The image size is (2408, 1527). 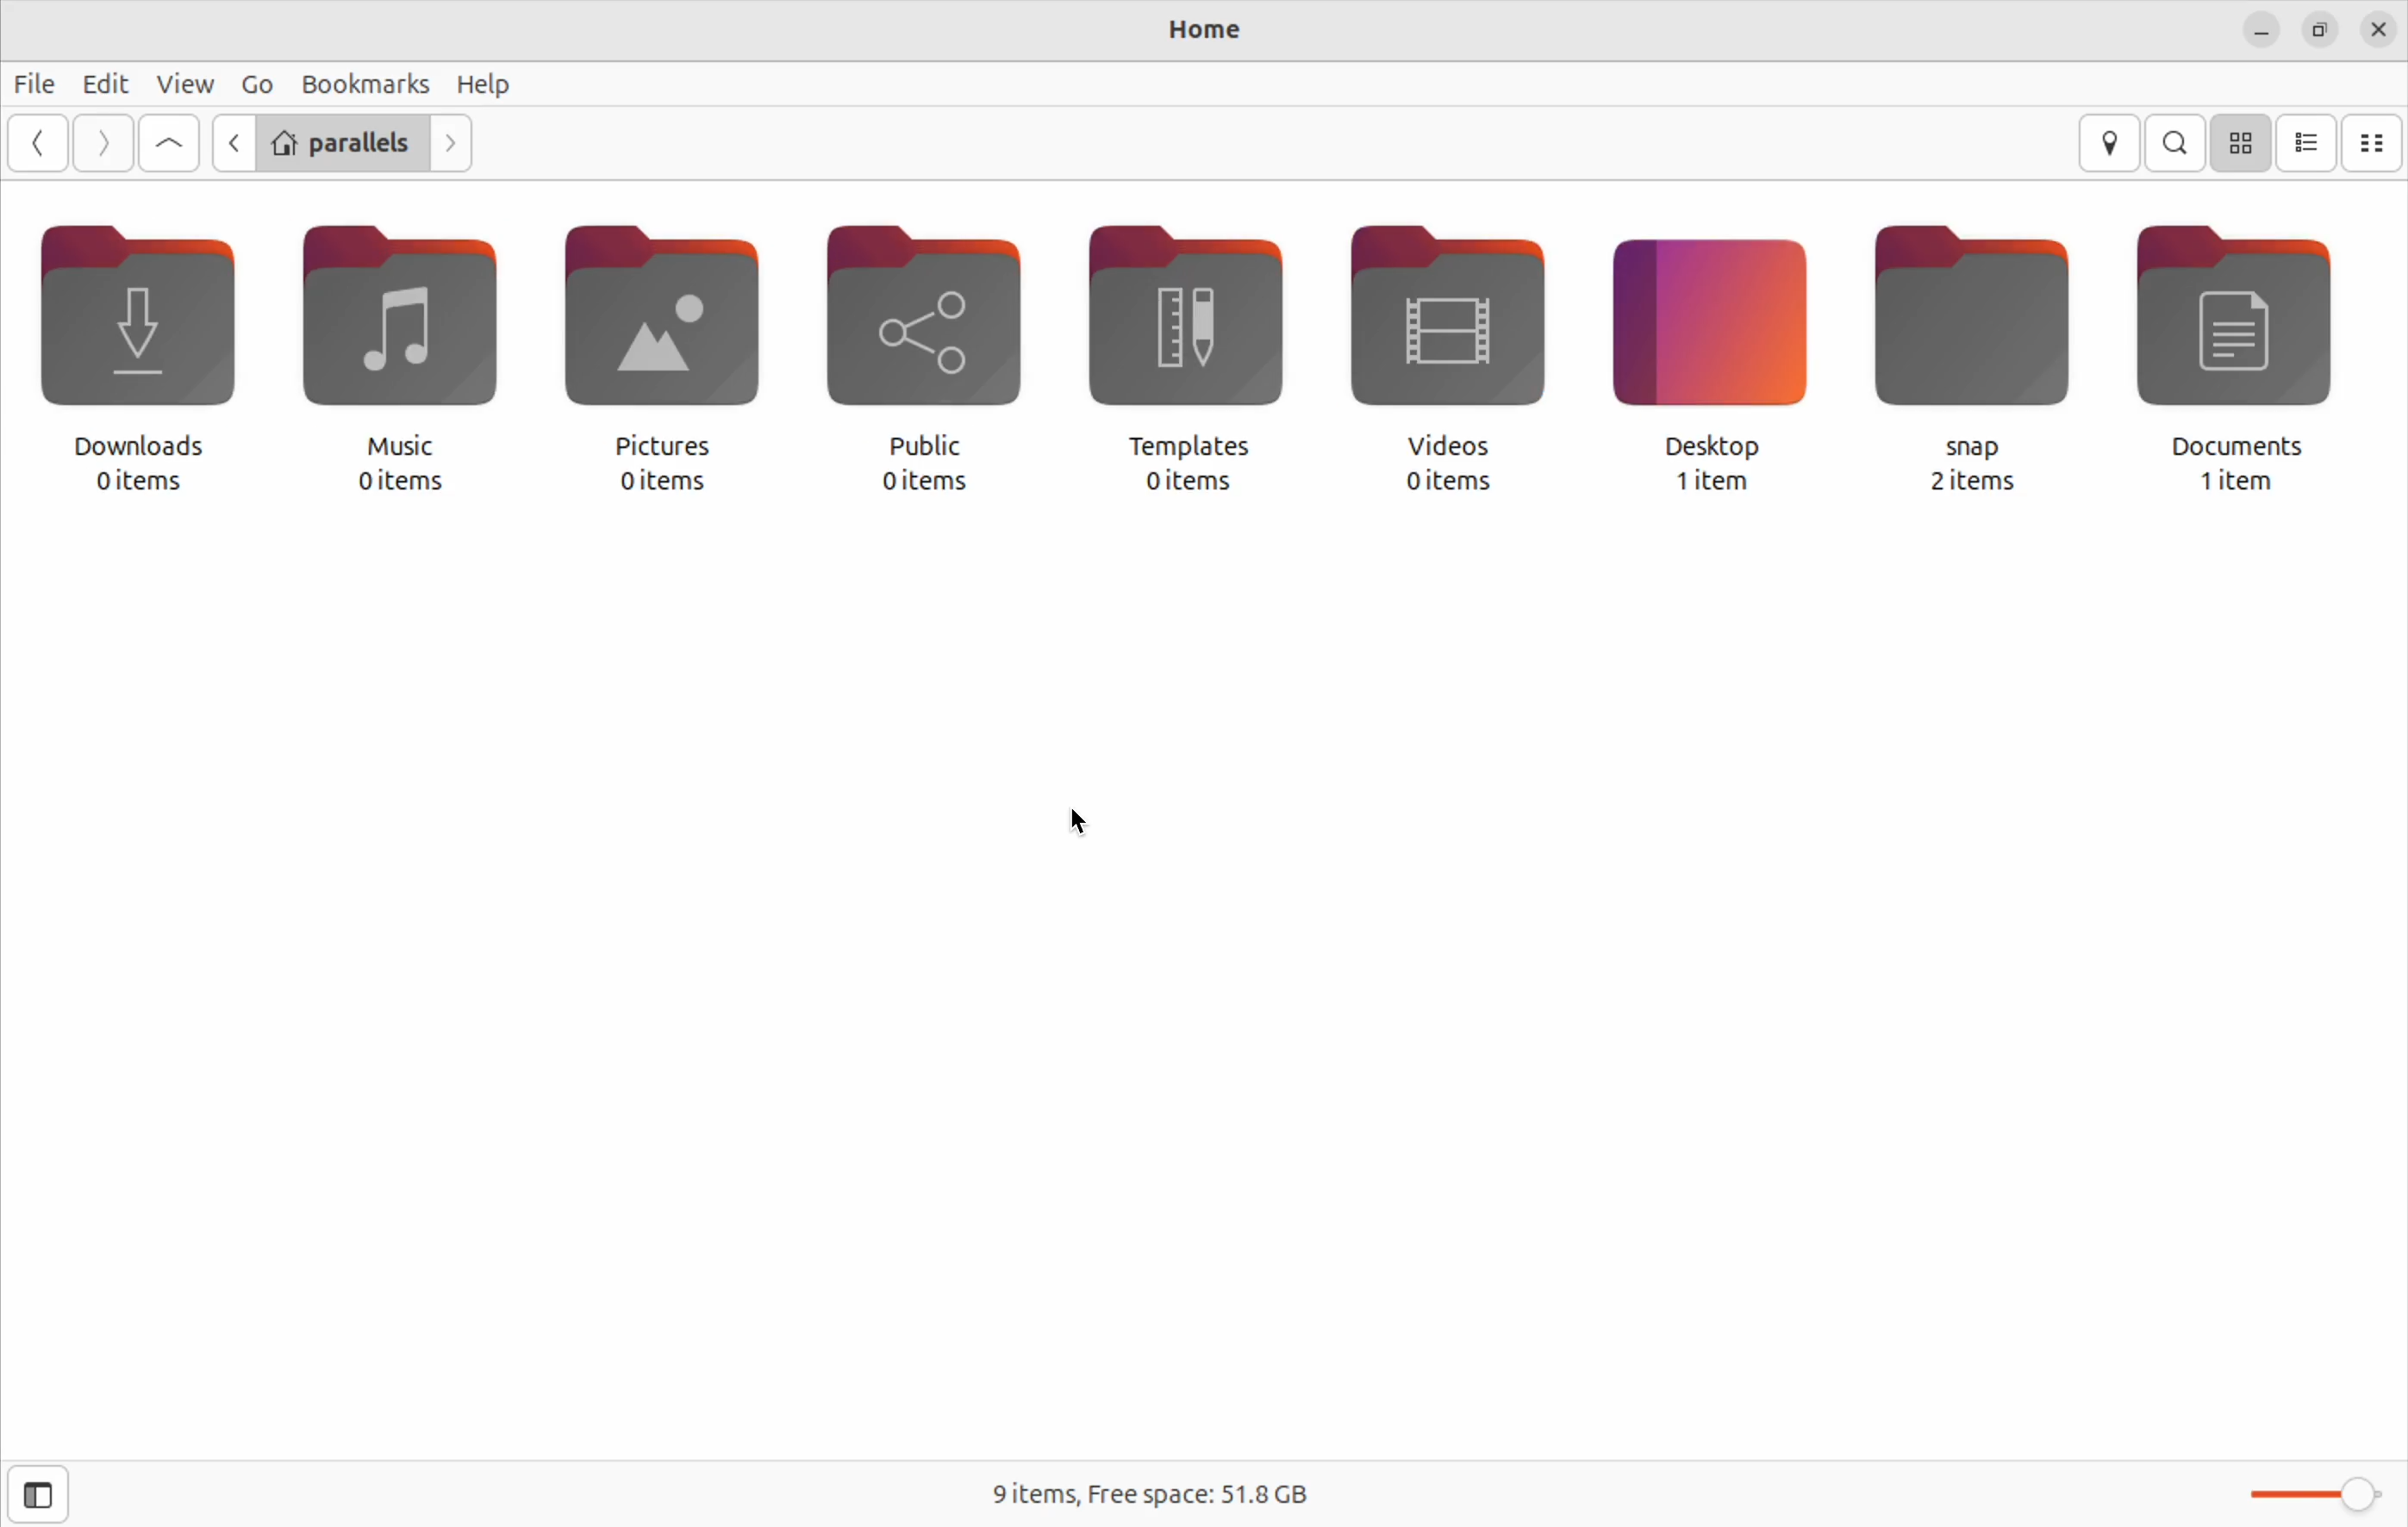 I want to click on list view, so click(x=2309, y=143).